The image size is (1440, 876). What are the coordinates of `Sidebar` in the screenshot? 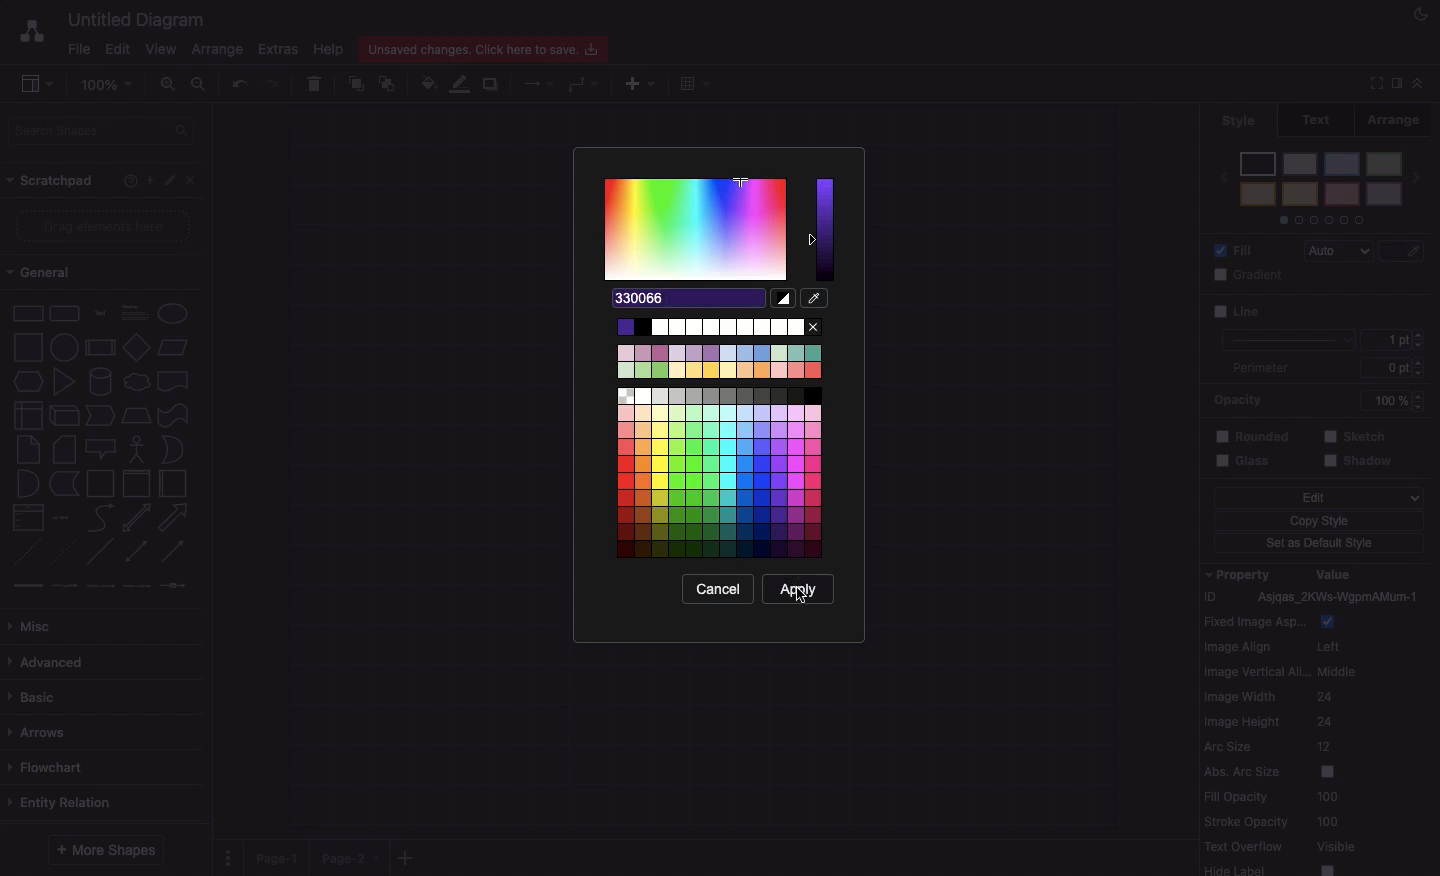 It's located at (1395, 82).